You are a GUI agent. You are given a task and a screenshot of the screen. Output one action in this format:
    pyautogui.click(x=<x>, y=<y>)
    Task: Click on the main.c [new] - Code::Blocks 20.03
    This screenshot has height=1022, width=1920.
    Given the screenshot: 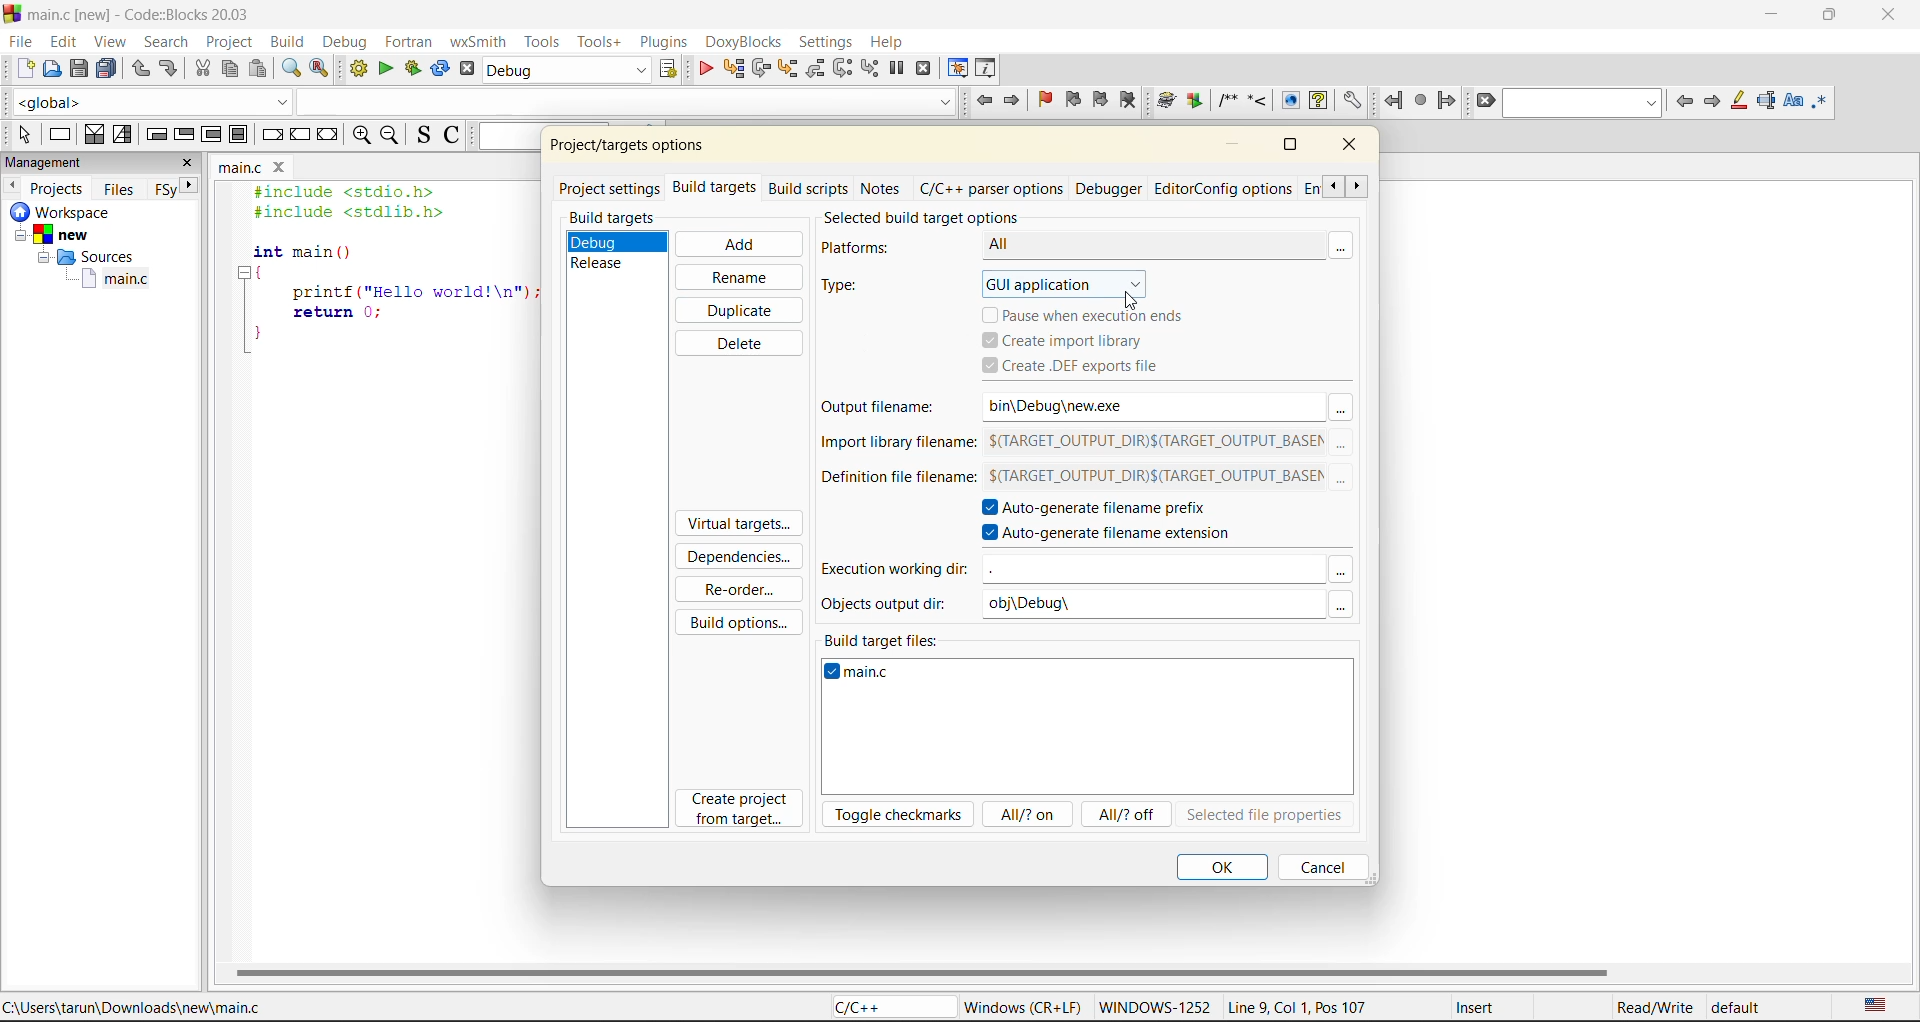 What is the action you would take?
    pyautogui.click(x=160, y=15)
    